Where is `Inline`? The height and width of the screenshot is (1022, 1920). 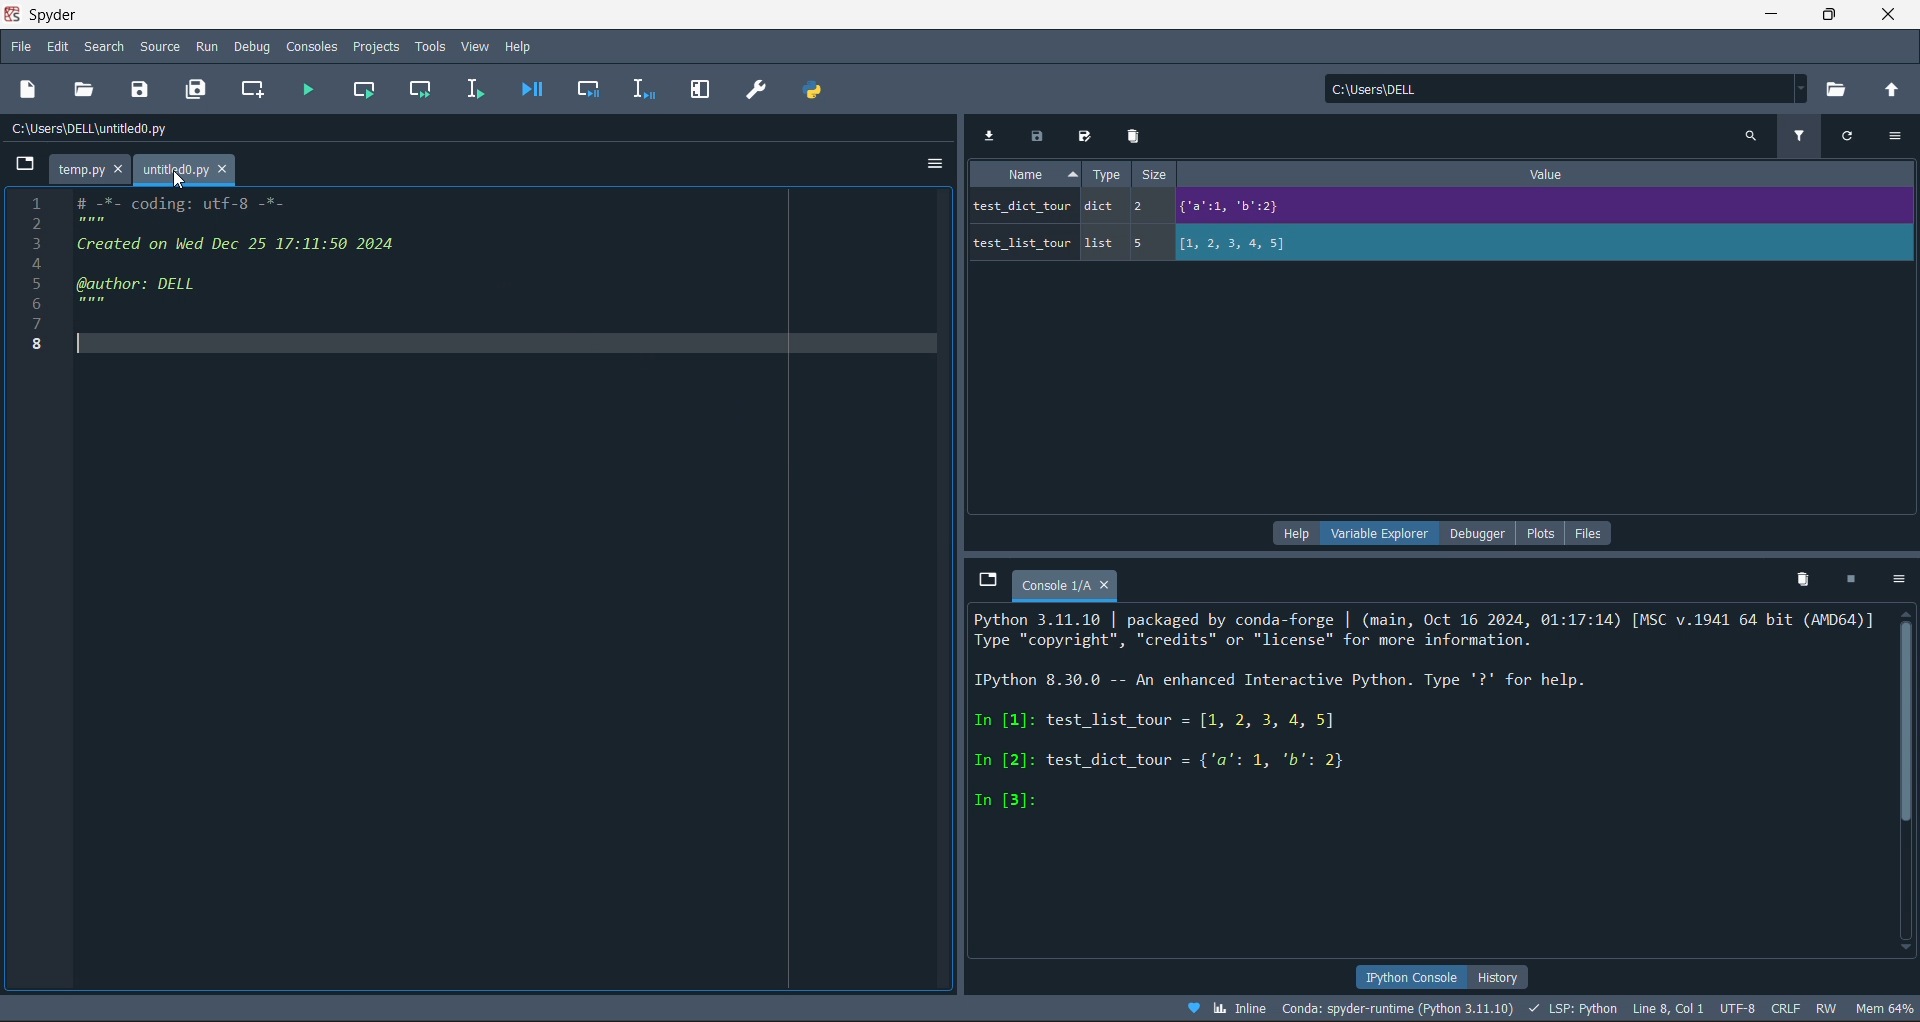 Inline is located at coordinates (1227, 1009).